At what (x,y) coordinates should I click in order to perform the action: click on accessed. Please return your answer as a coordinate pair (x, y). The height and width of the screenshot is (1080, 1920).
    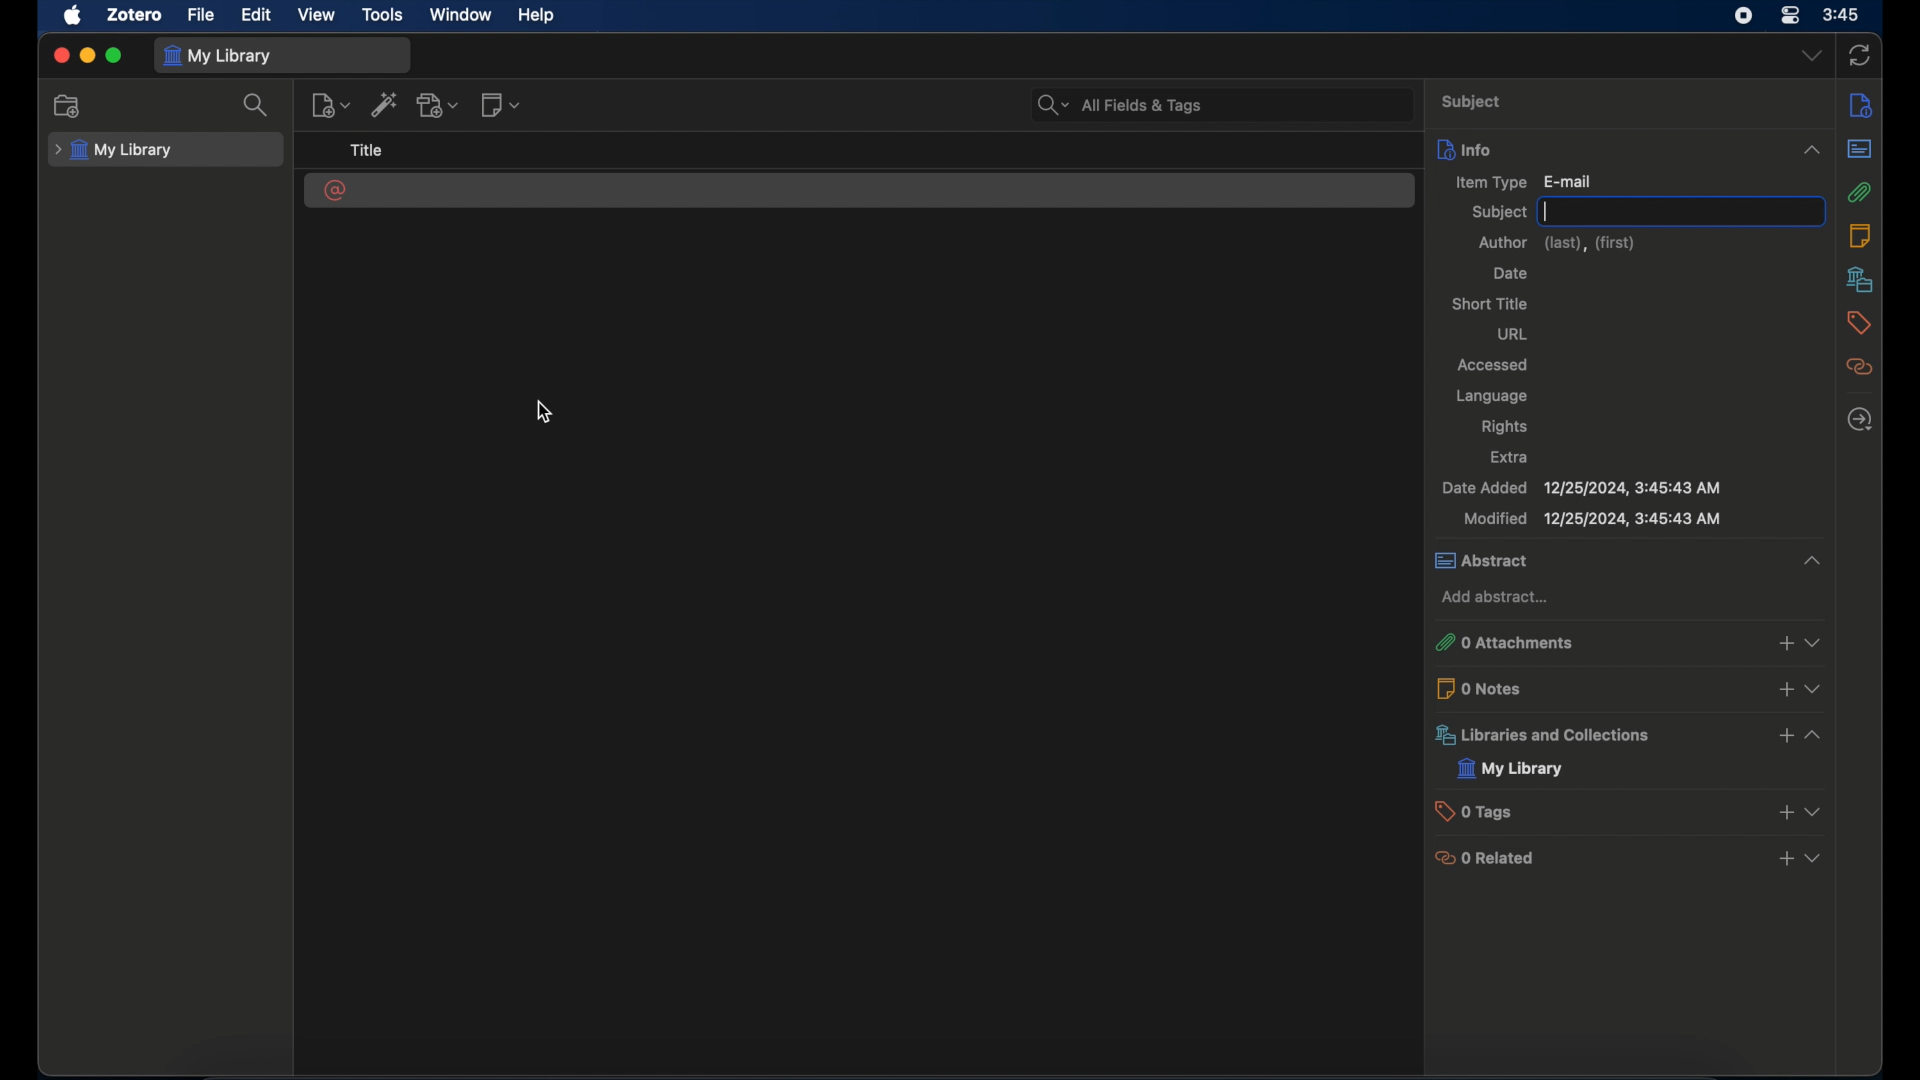
    Looking at the image, I should click on (1494, 367).